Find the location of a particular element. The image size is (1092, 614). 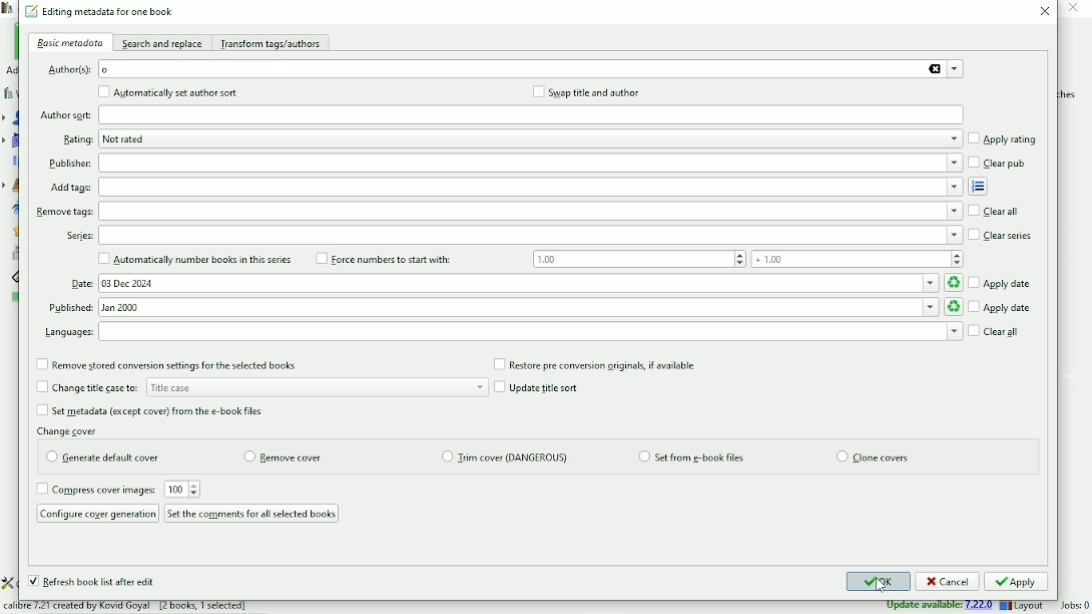

calibre 7.21 created by Kovid Goyal is located at coordinates (140, 605).